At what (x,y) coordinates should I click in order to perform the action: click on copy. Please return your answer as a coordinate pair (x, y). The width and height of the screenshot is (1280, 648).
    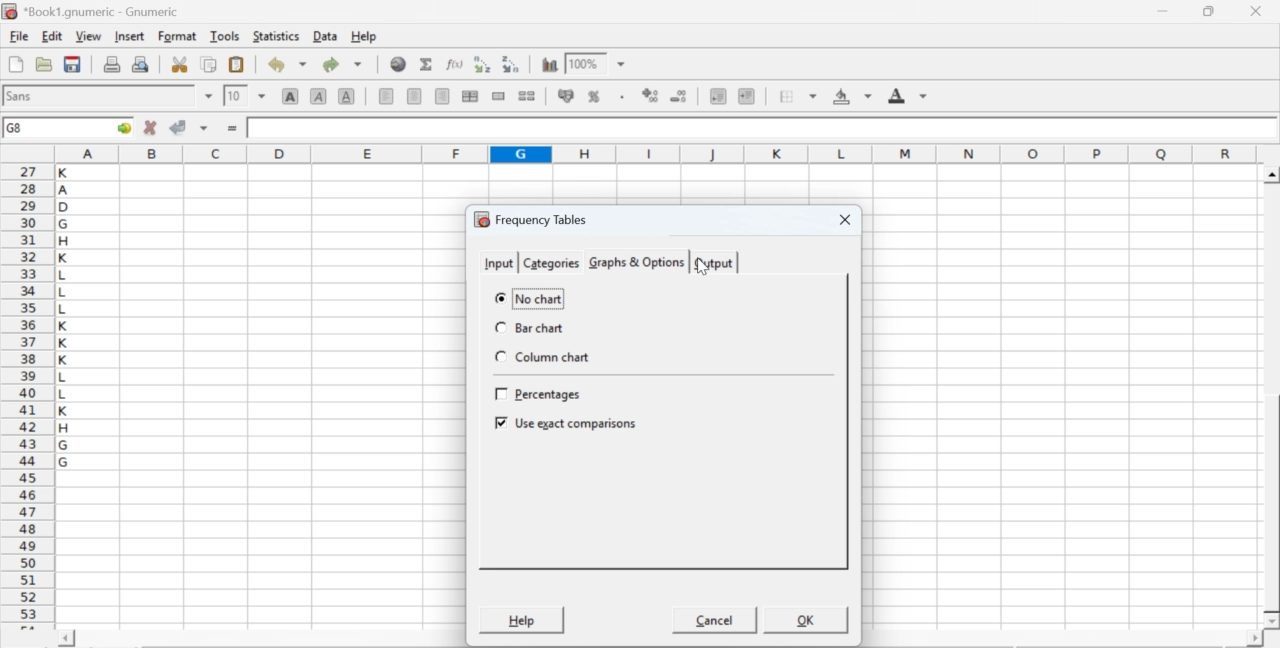
    Looking at the image, I should click on (210, 64).